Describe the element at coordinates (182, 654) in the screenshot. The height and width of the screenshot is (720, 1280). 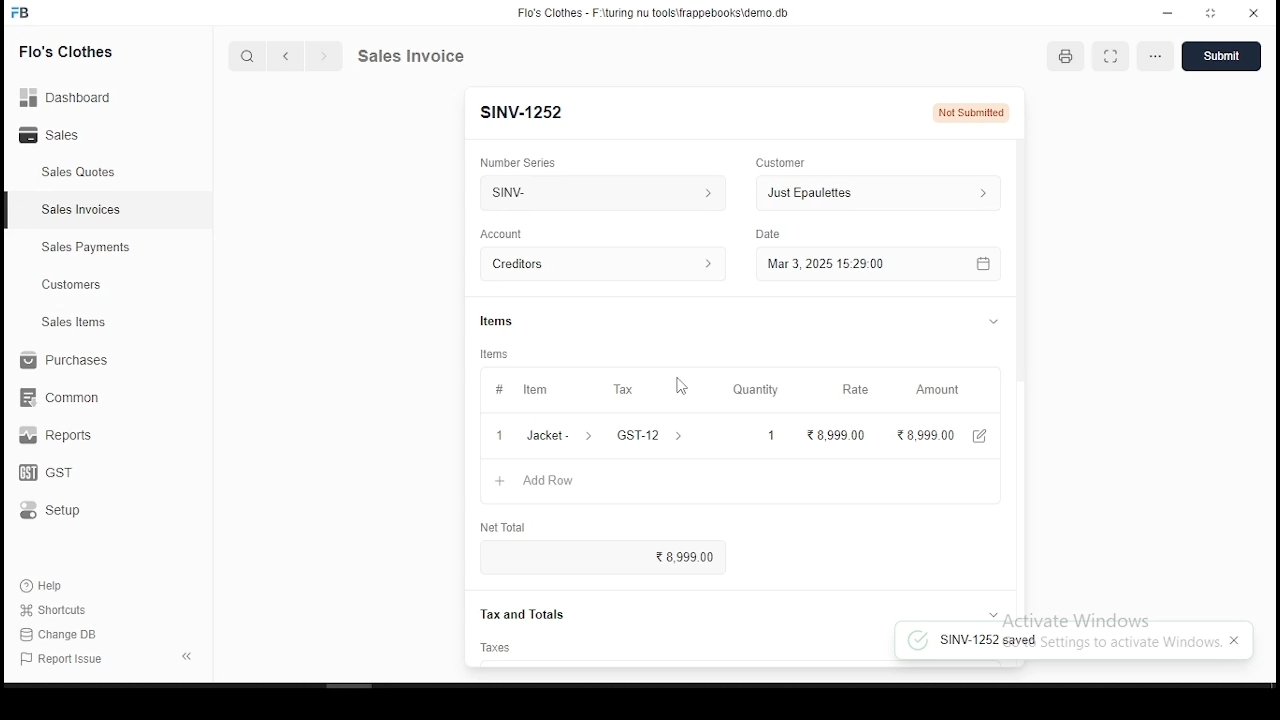
I see `expand` at that location.